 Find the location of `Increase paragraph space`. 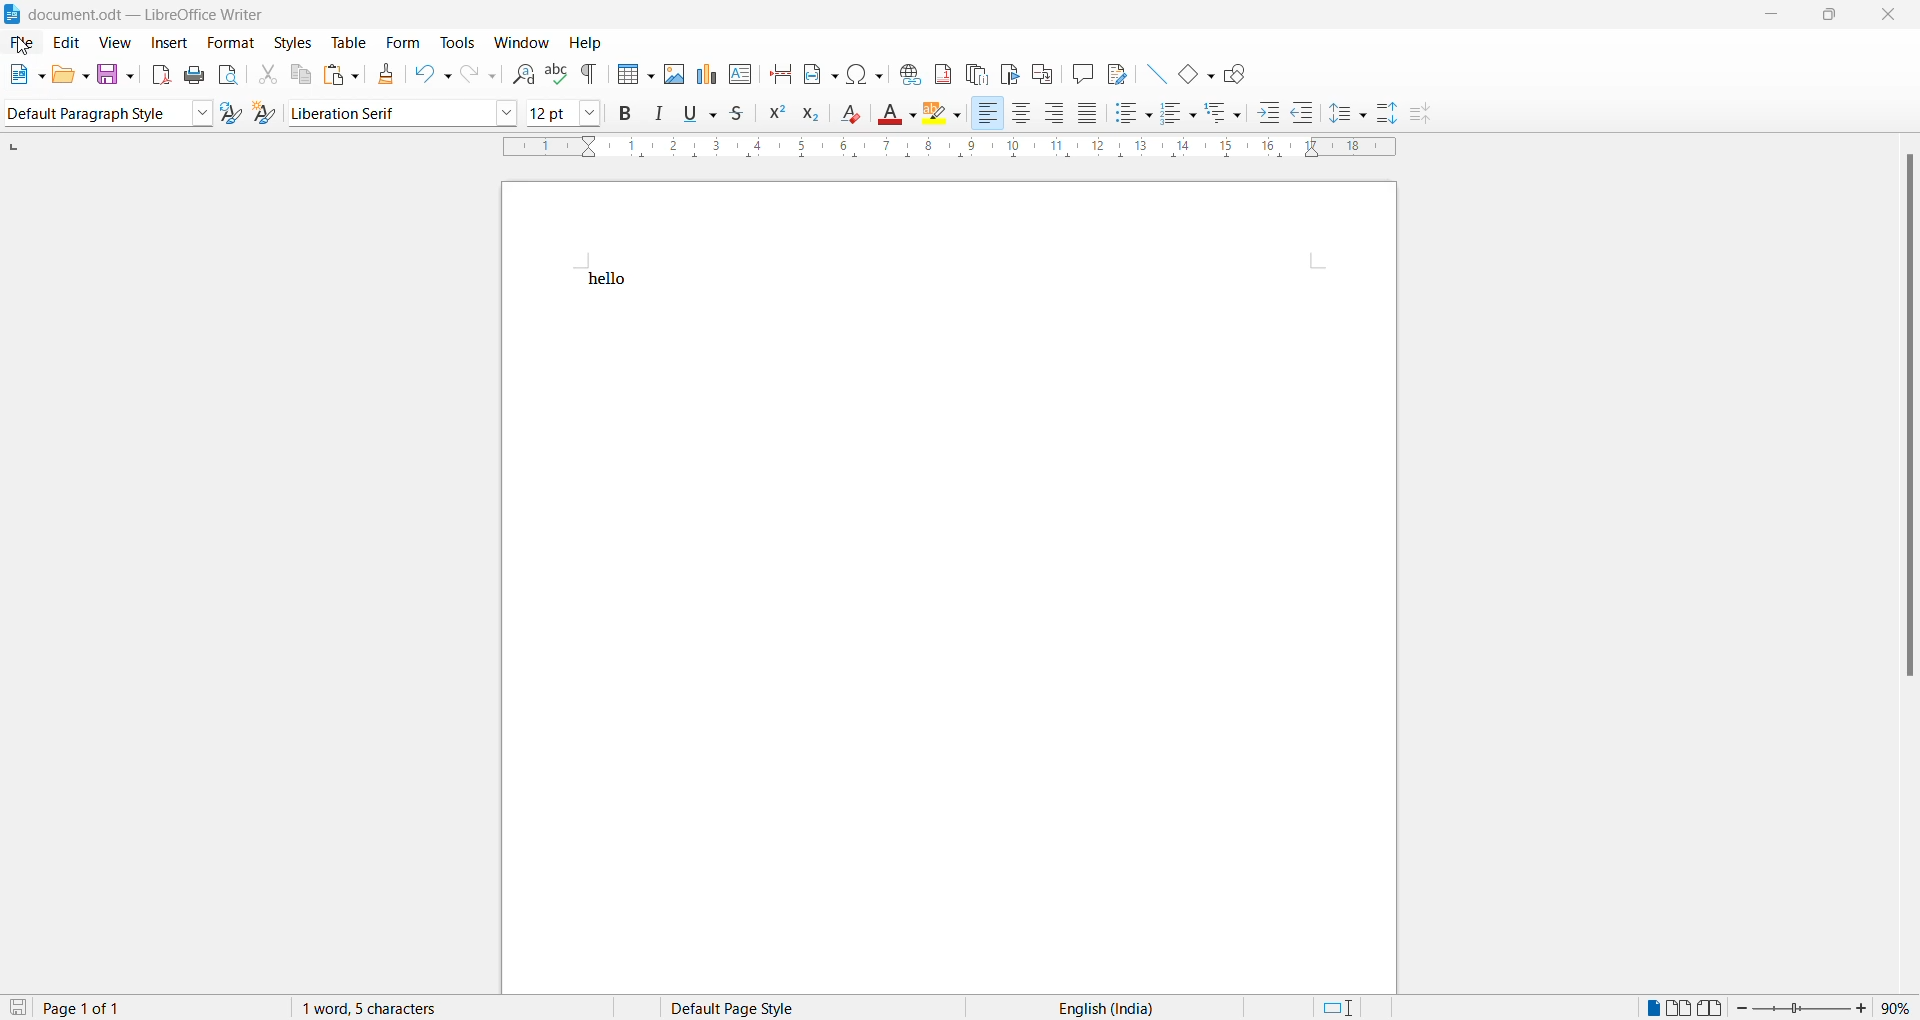

Increase paragraph space is located at coordinates (1388, 112).